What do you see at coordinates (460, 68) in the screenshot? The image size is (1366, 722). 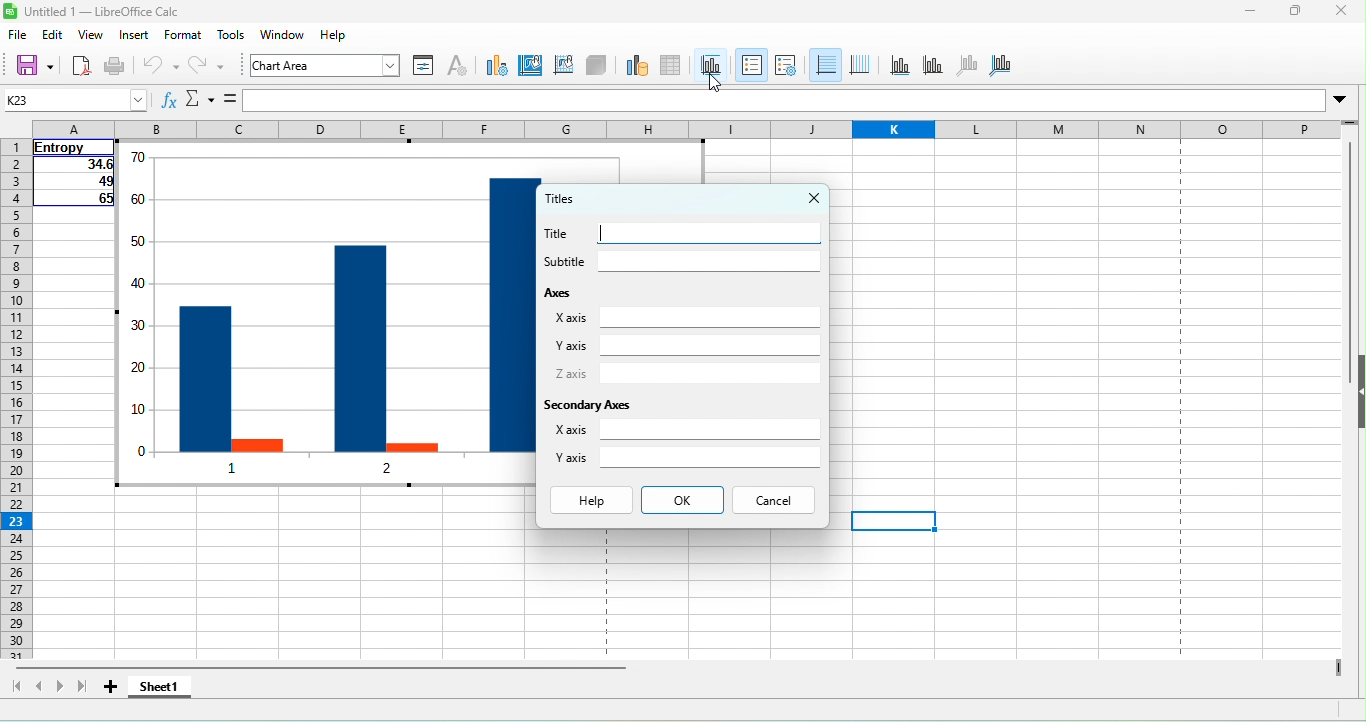 I see `character` at bounding box center [460, 68].